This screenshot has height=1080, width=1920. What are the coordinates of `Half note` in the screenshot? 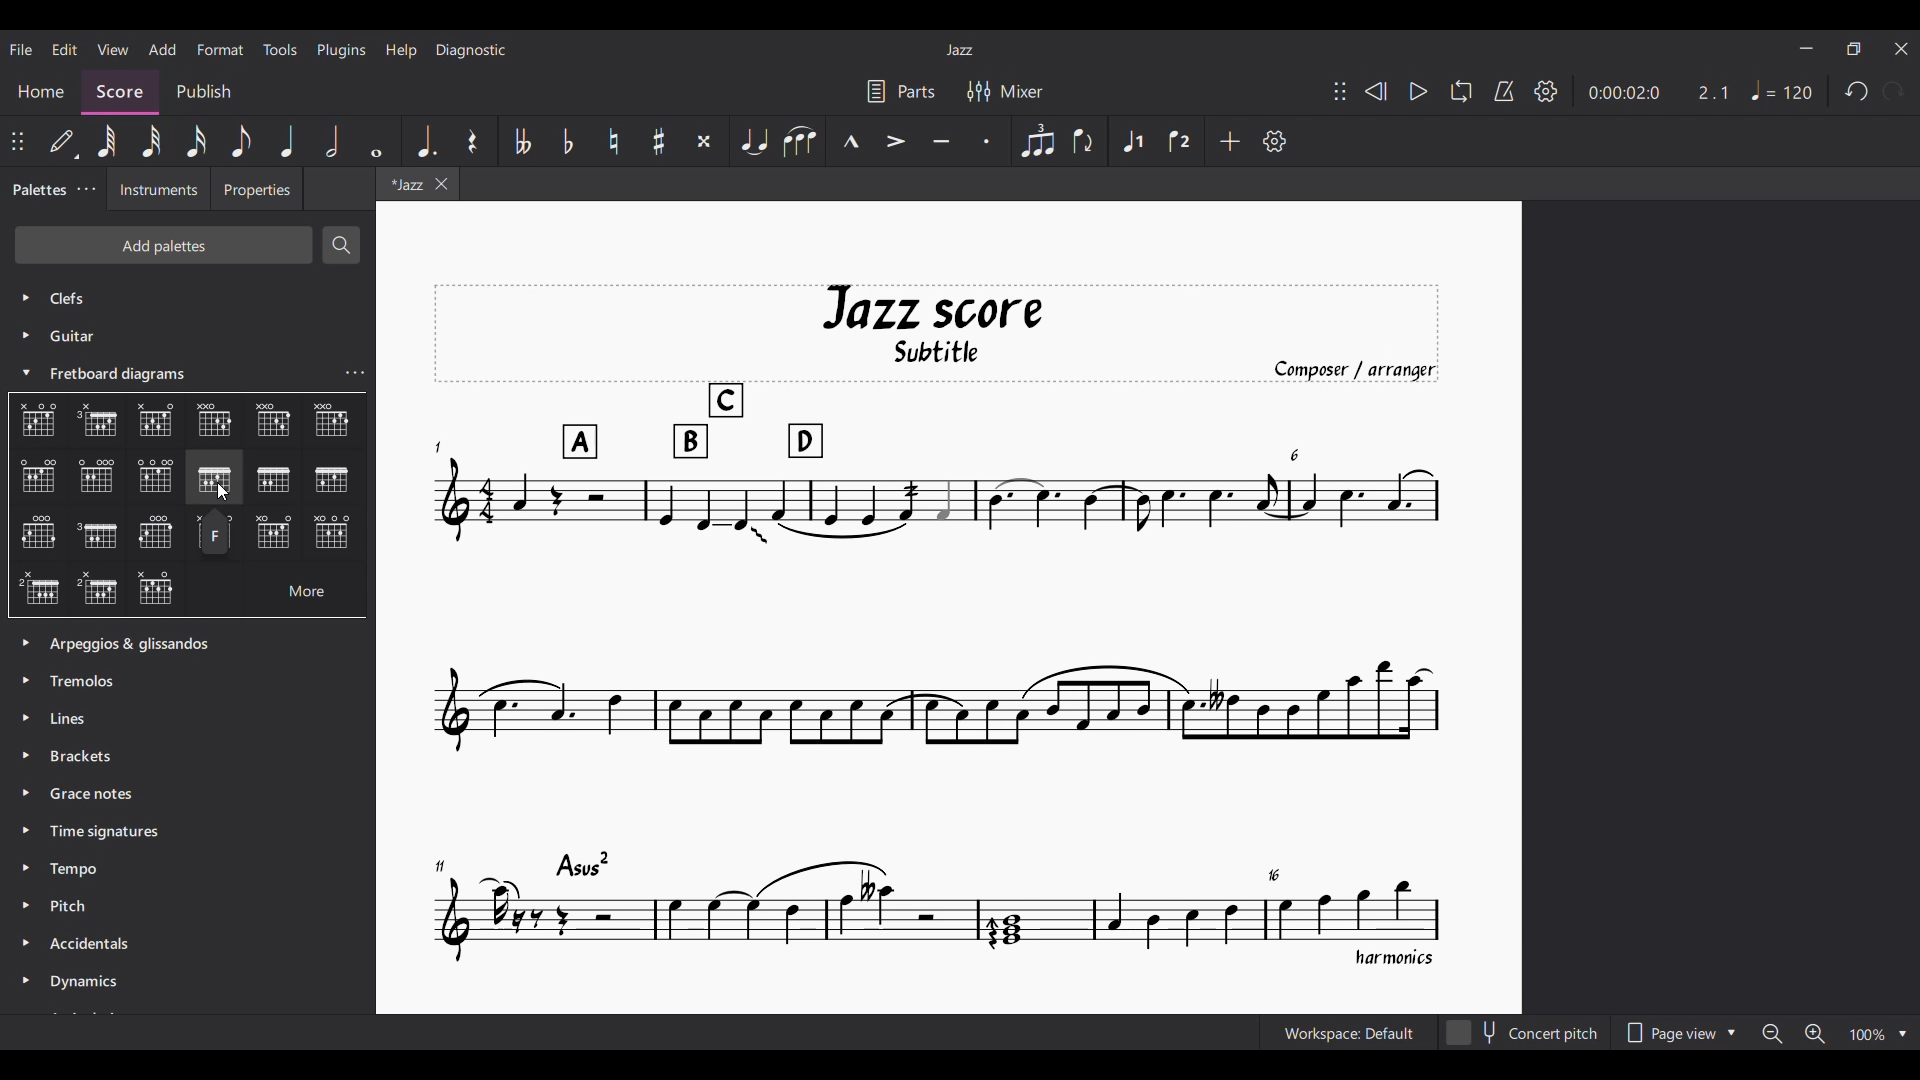 It's located at (331, 141).